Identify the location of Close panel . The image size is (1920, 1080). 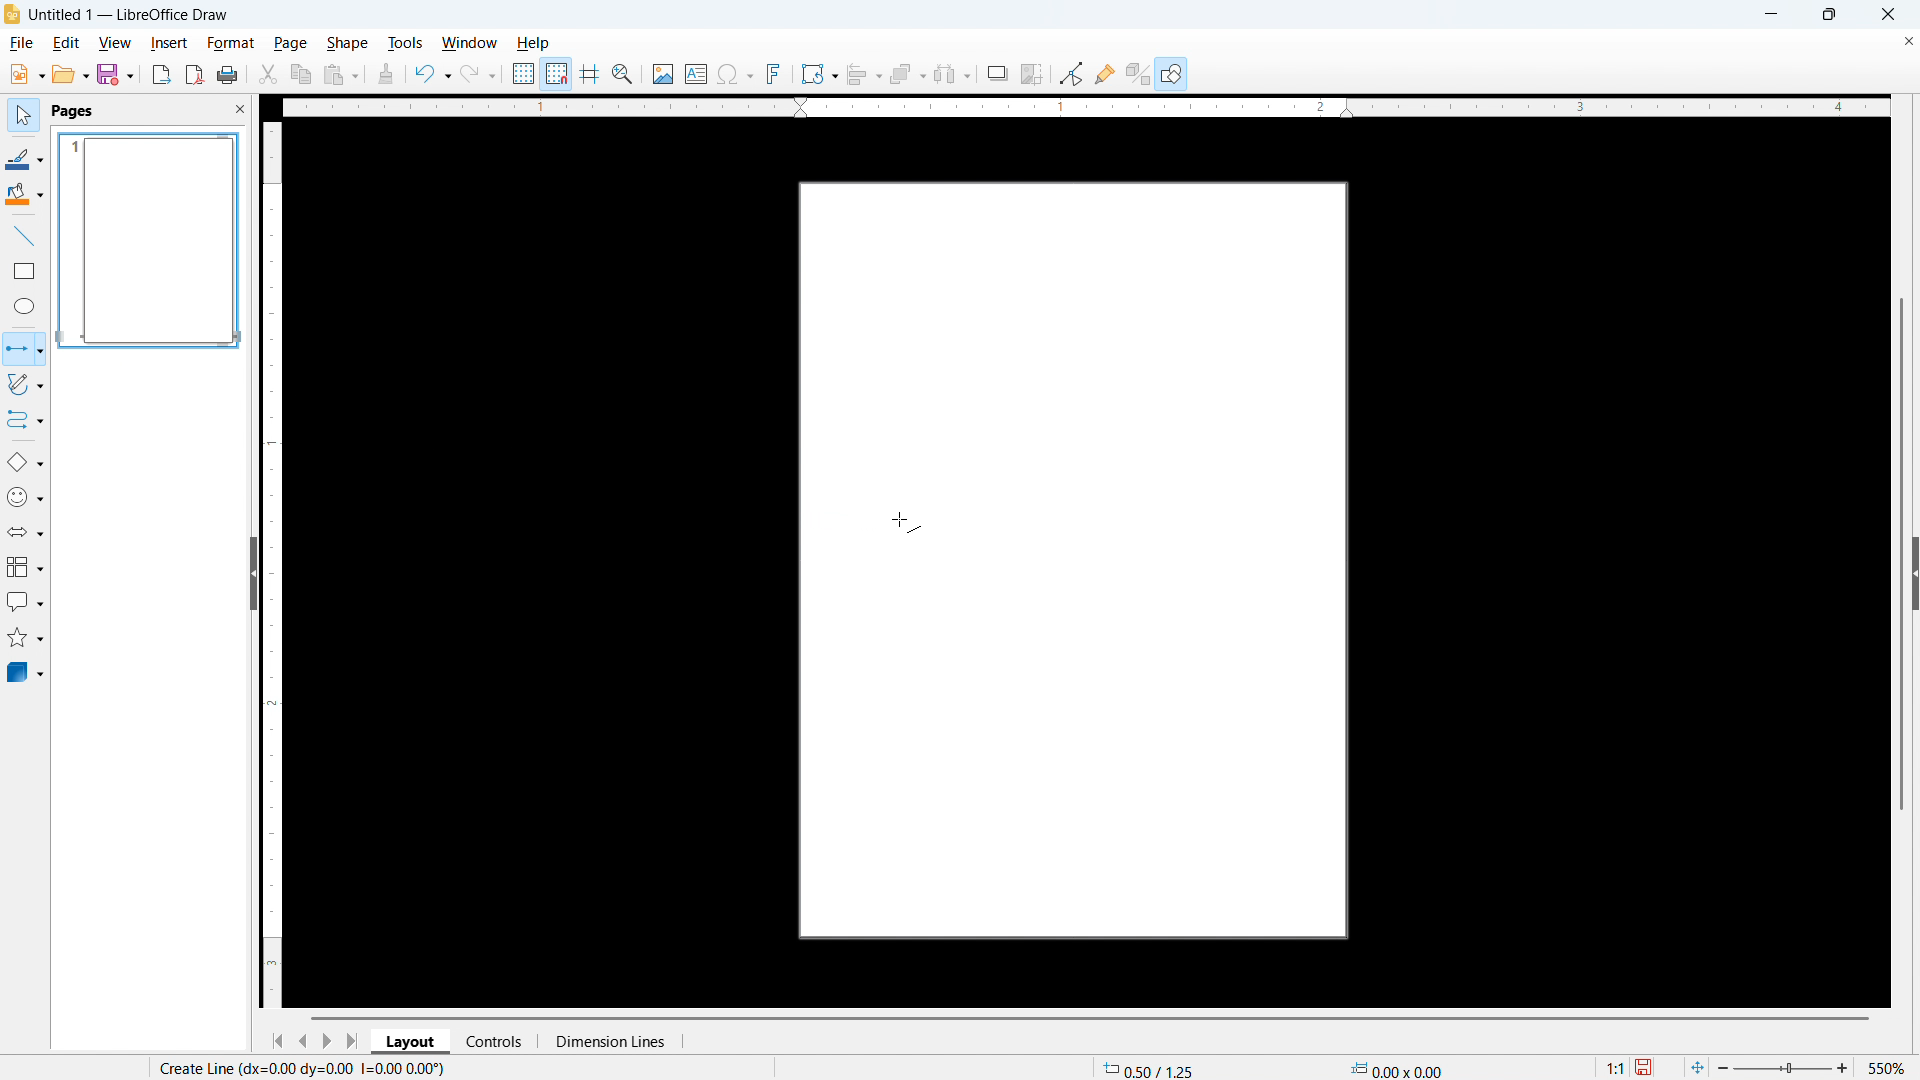
(239, 108).